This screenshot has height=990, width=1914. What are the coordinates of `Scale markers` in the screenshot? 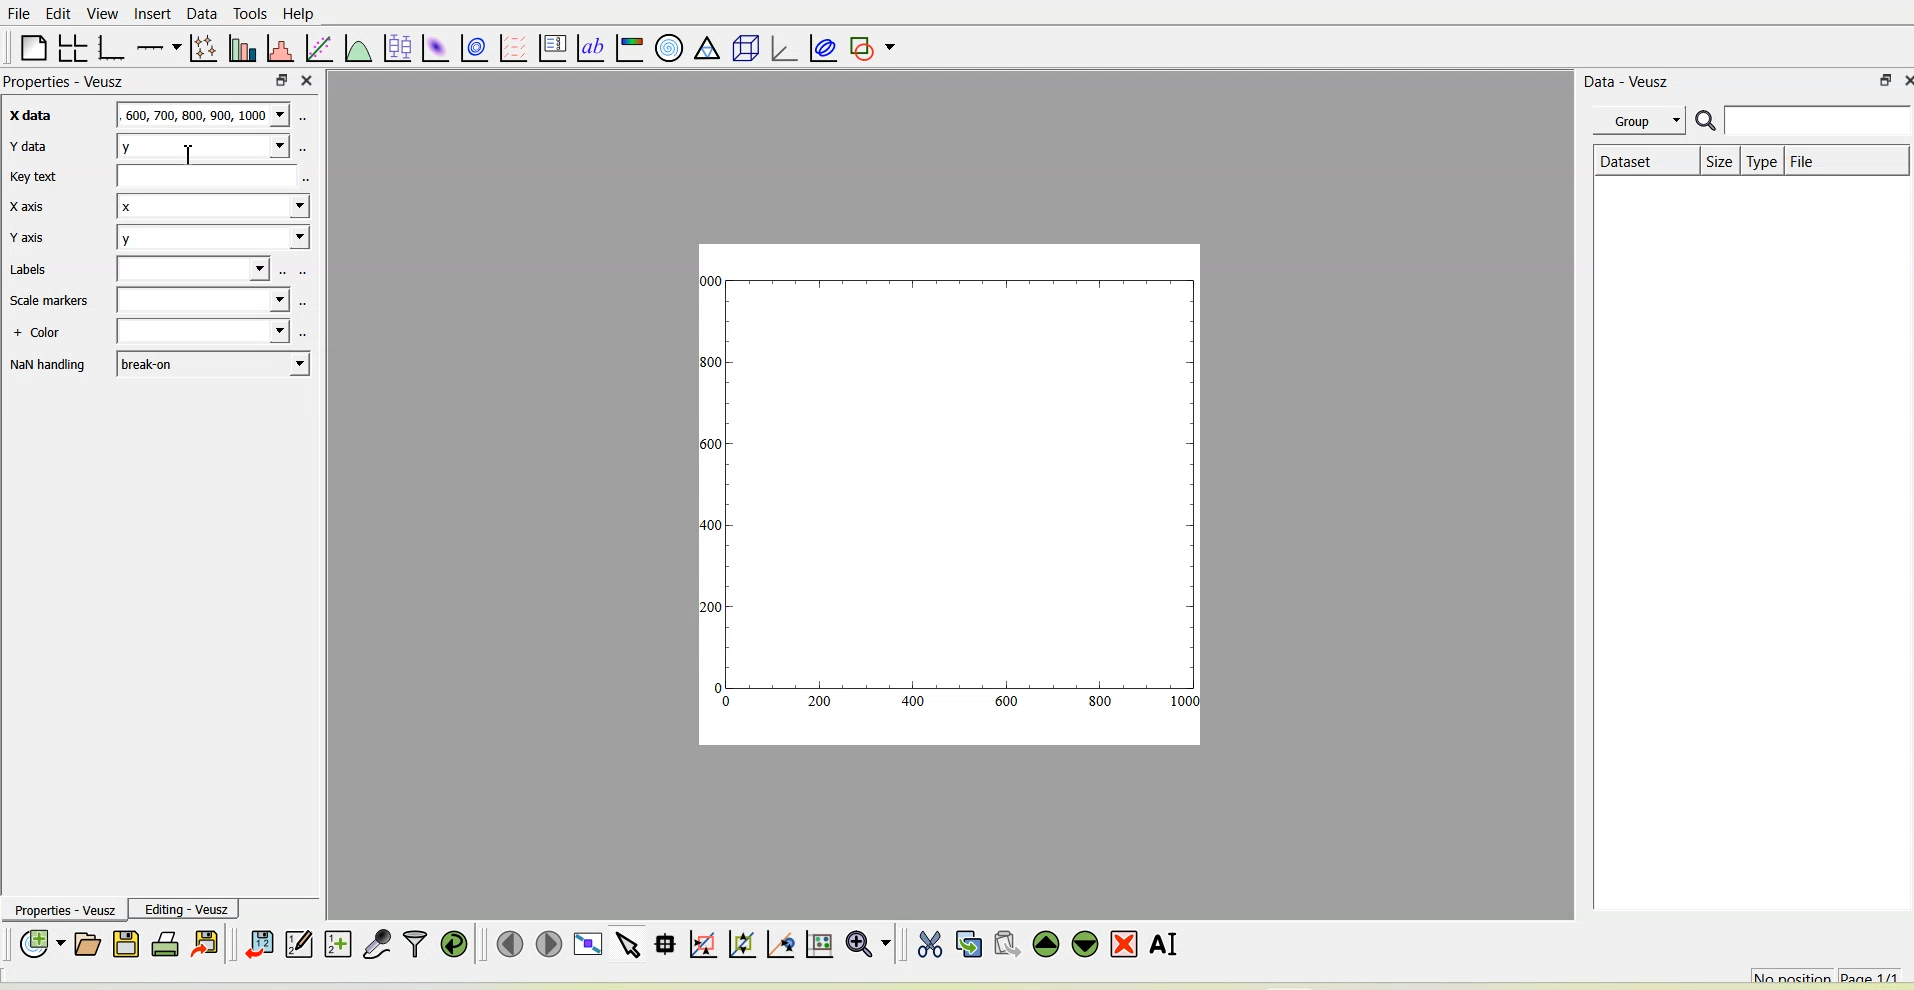 It's located at (53, 301).